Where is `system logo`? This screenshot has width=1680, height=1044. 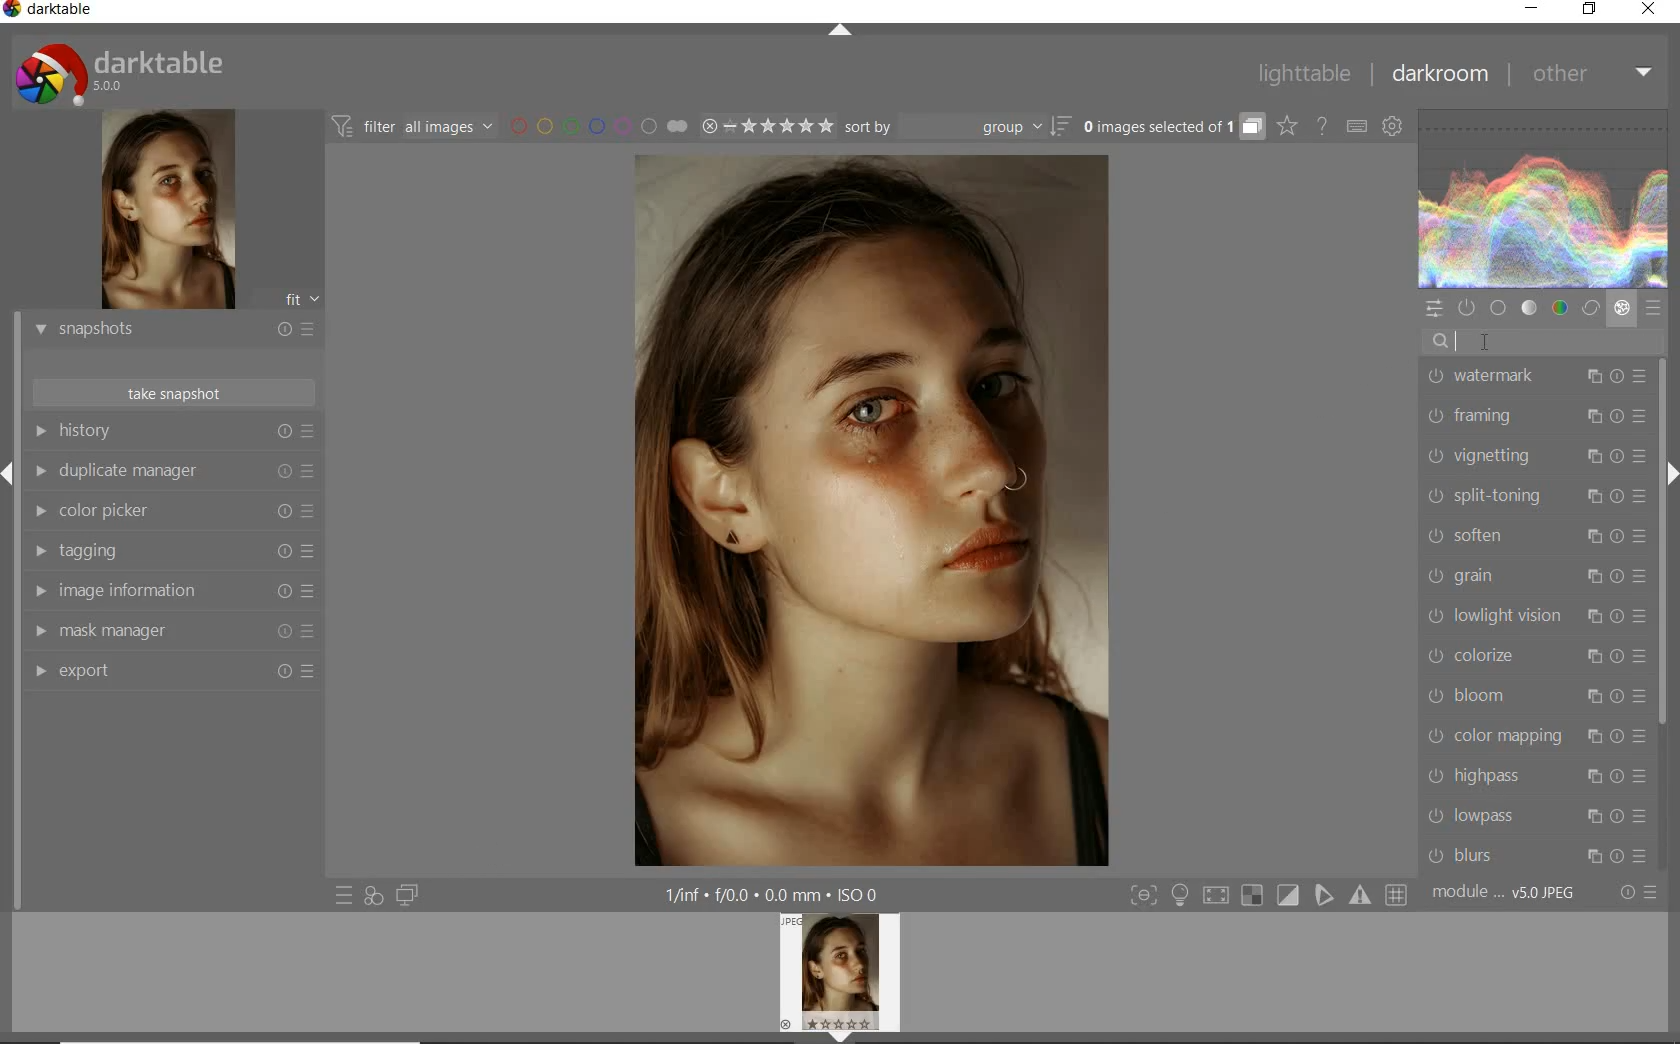
system logo is located at coordinates (121, 73).